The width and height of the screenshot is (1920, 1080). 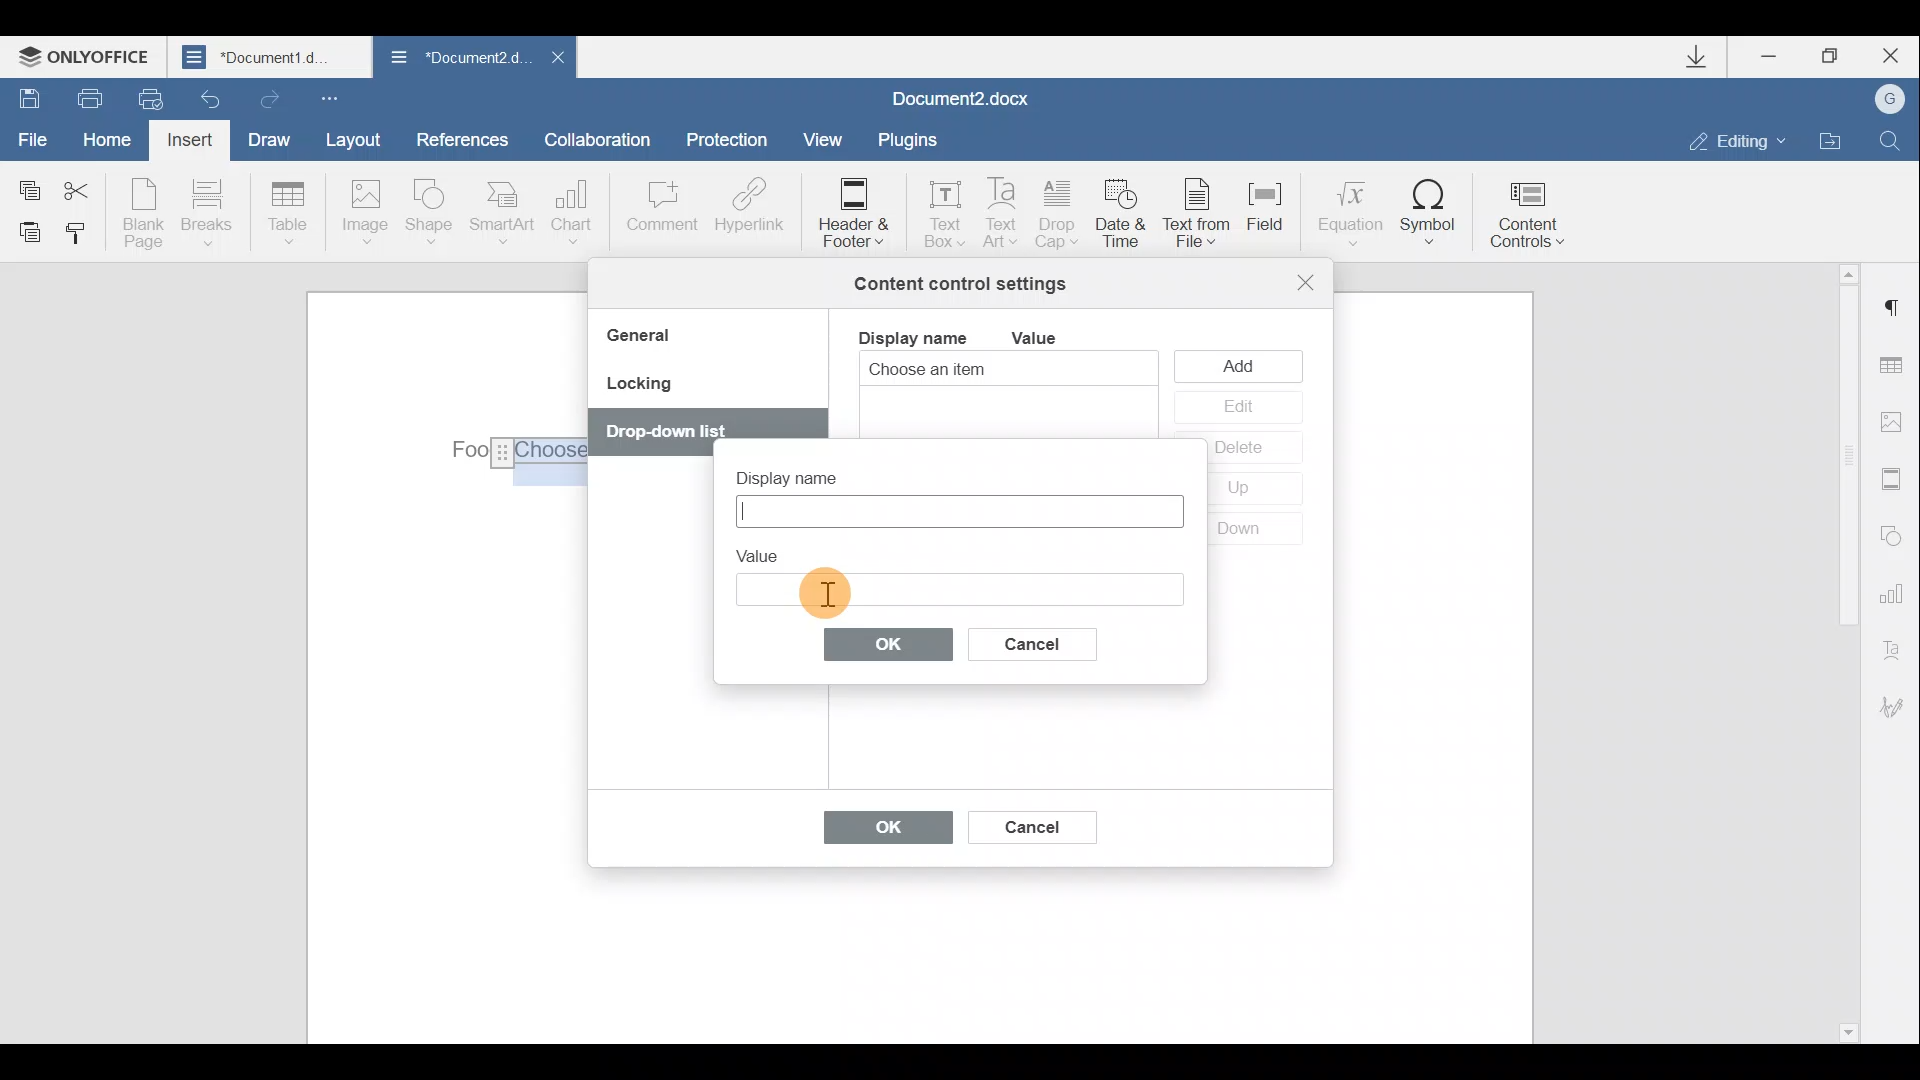 I want to click on Home, so click(x=114, y=142).